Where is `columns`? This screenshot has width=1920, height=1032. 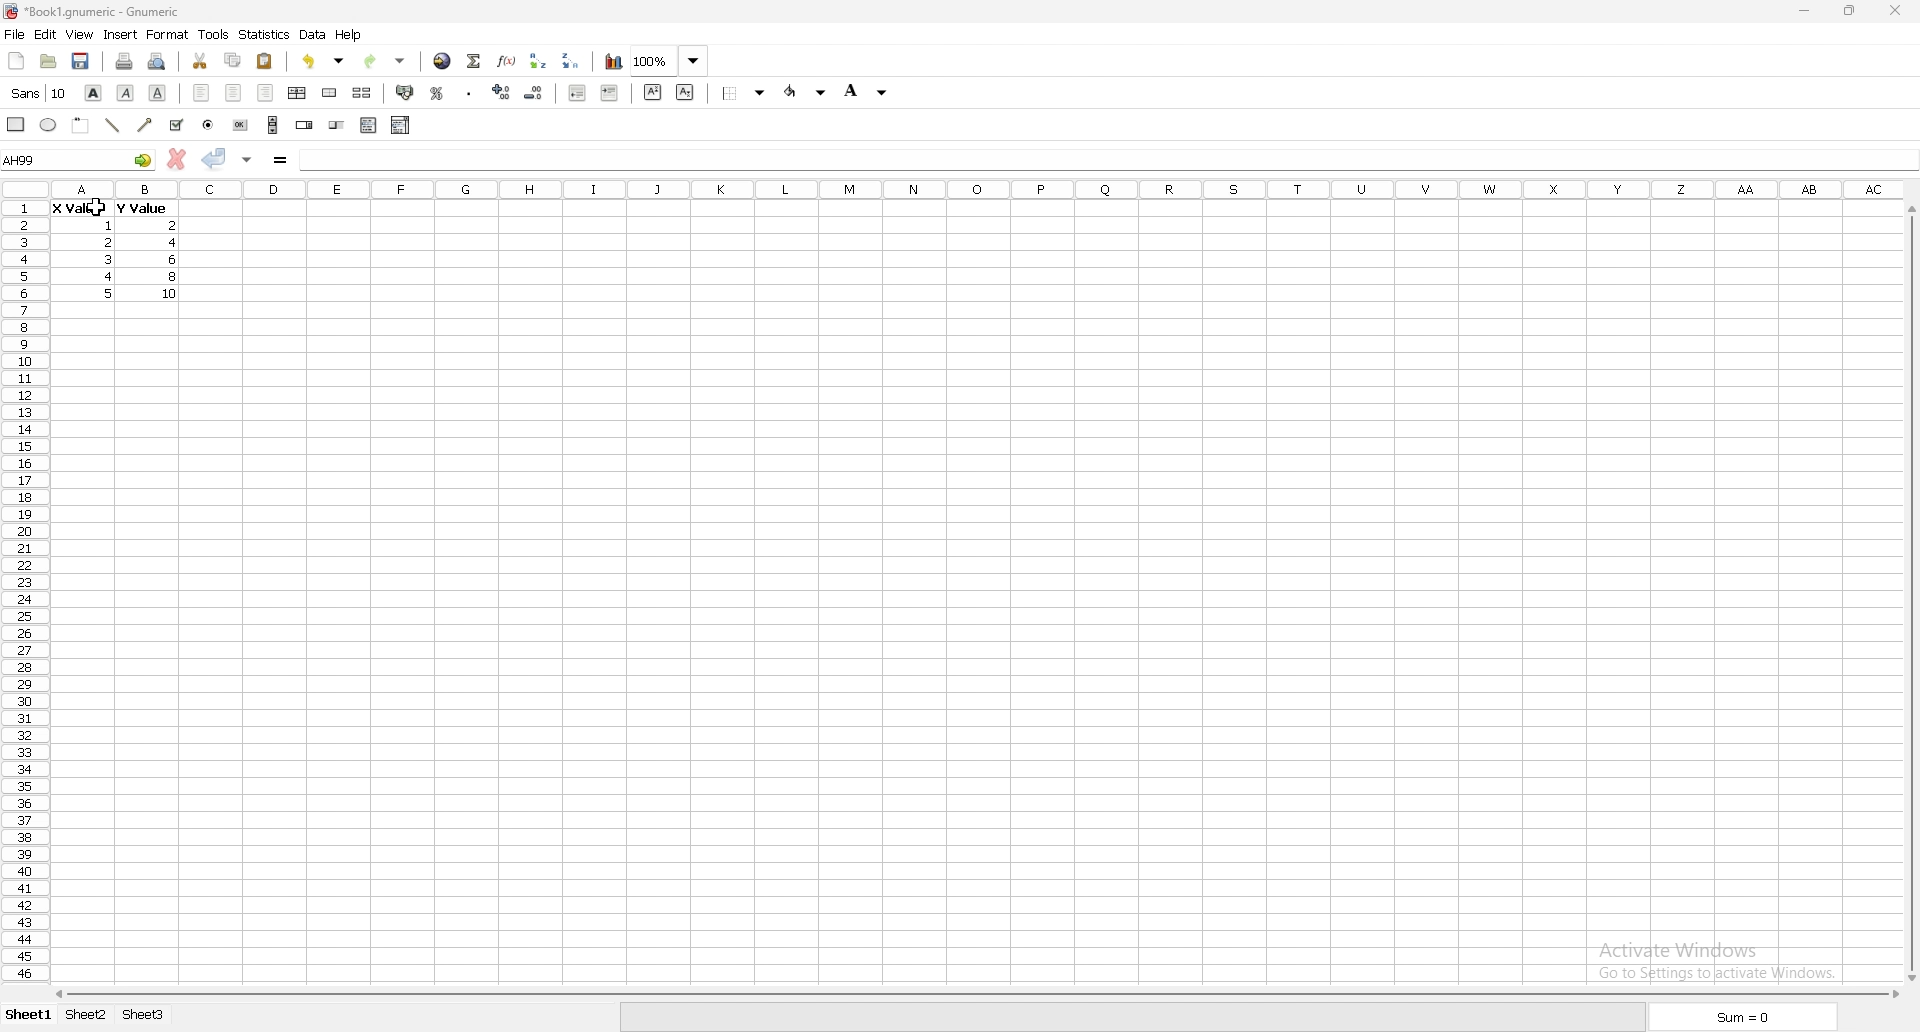
columns is located at coordinates (980, 188).